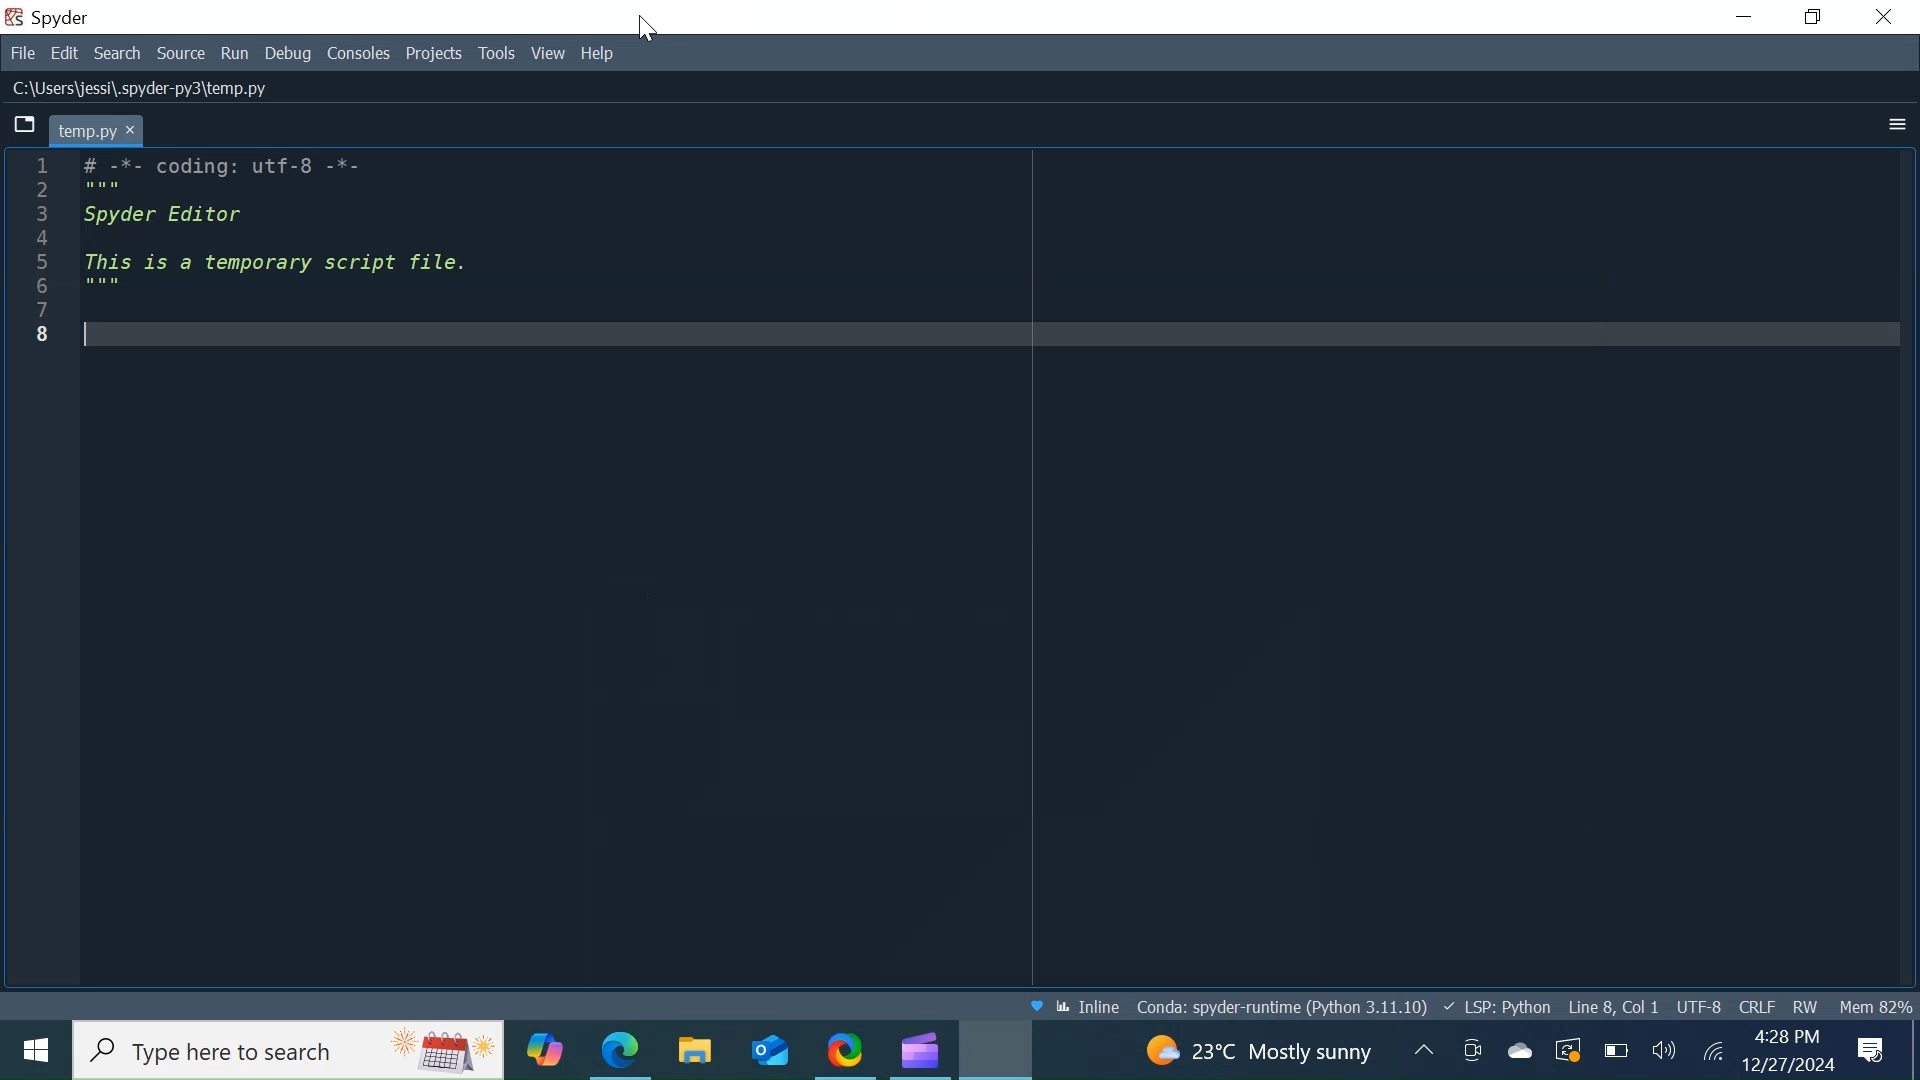 The height and width of the screenshot is (1080, 1920). Describe the element at coordinates (544, 1049) in the screenshot. I see `Copilot` at that location.